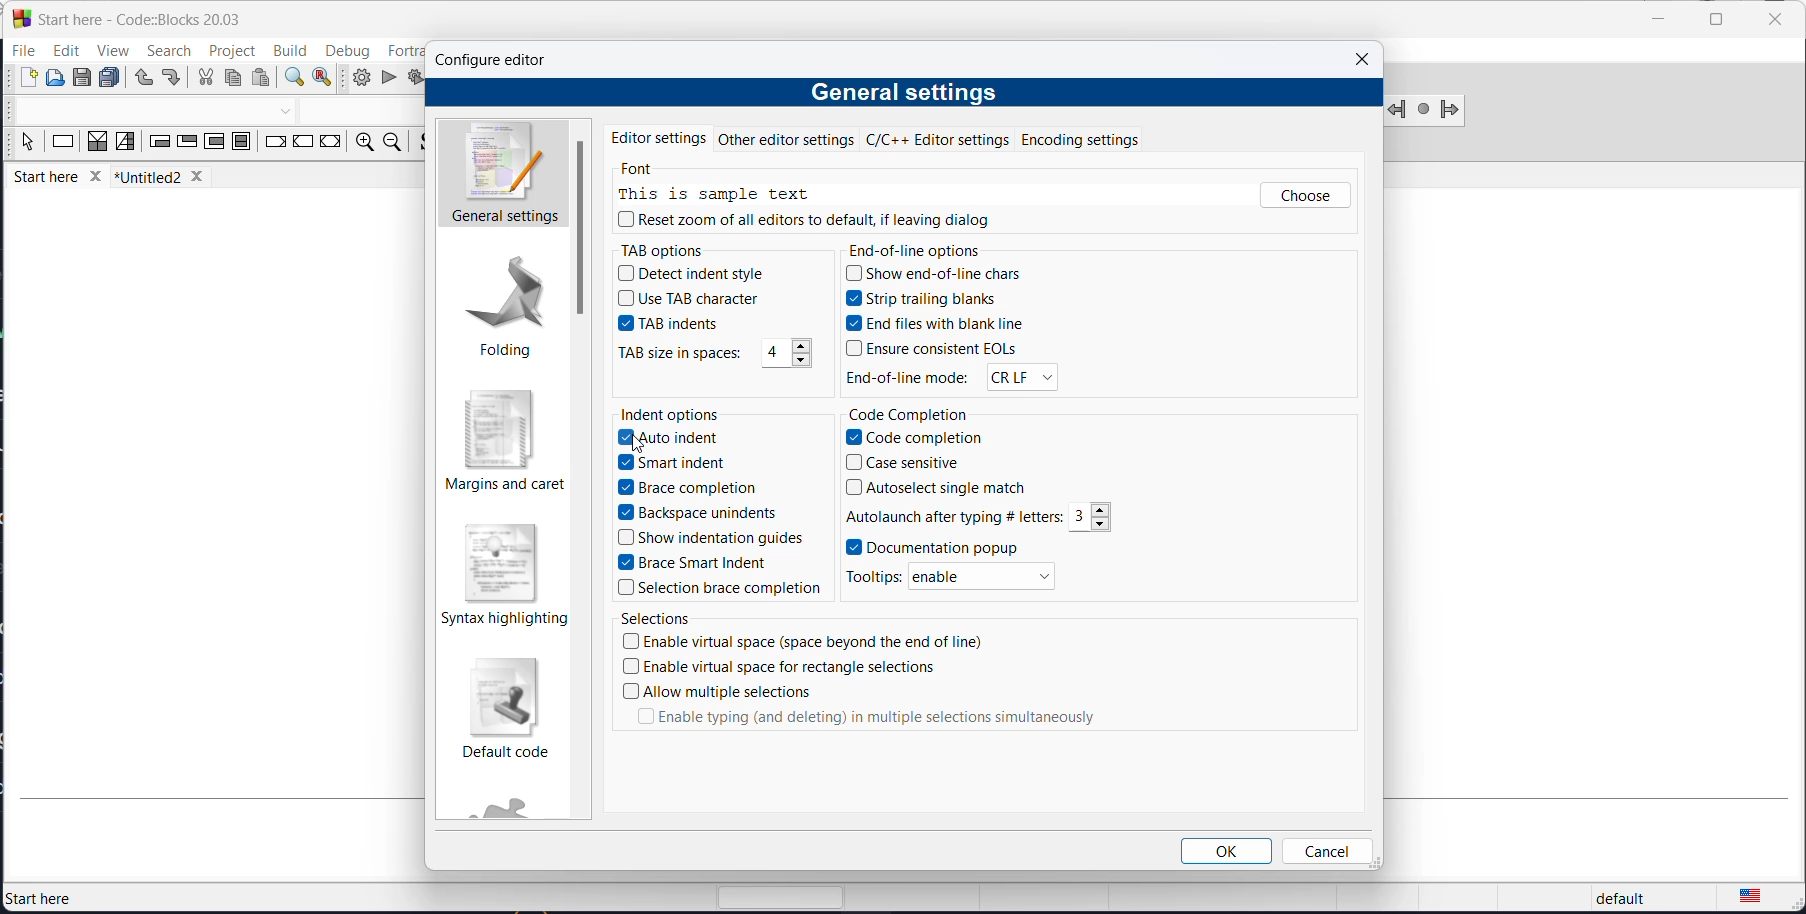 The height and width of the screenshot is (914, 1806). Describe the element at coordinates (330, 143) in the screenshot. I see `return instruction` at that location.